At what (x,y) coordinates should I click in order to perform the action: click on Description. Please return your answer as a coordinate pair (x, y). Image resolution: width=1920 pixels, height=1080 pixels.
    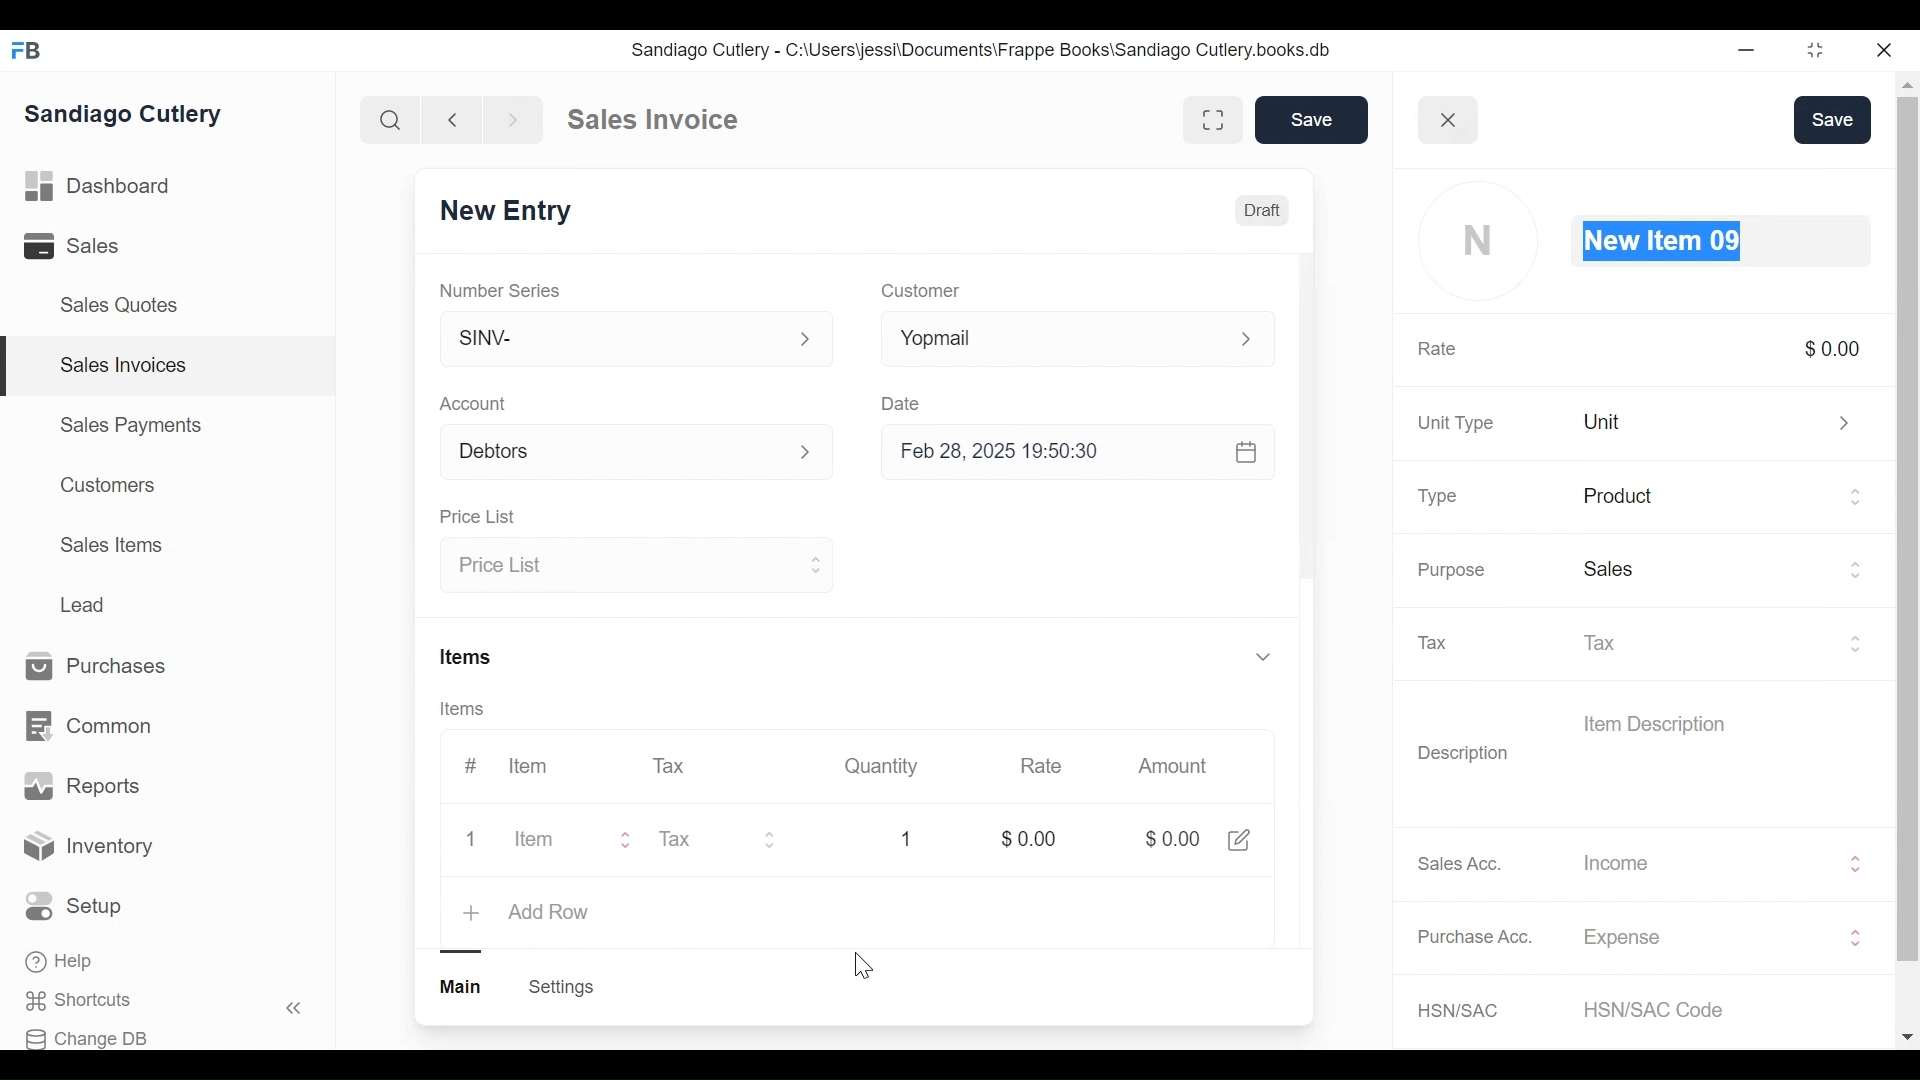
    Looking at the image, I should click on (1464, 755).